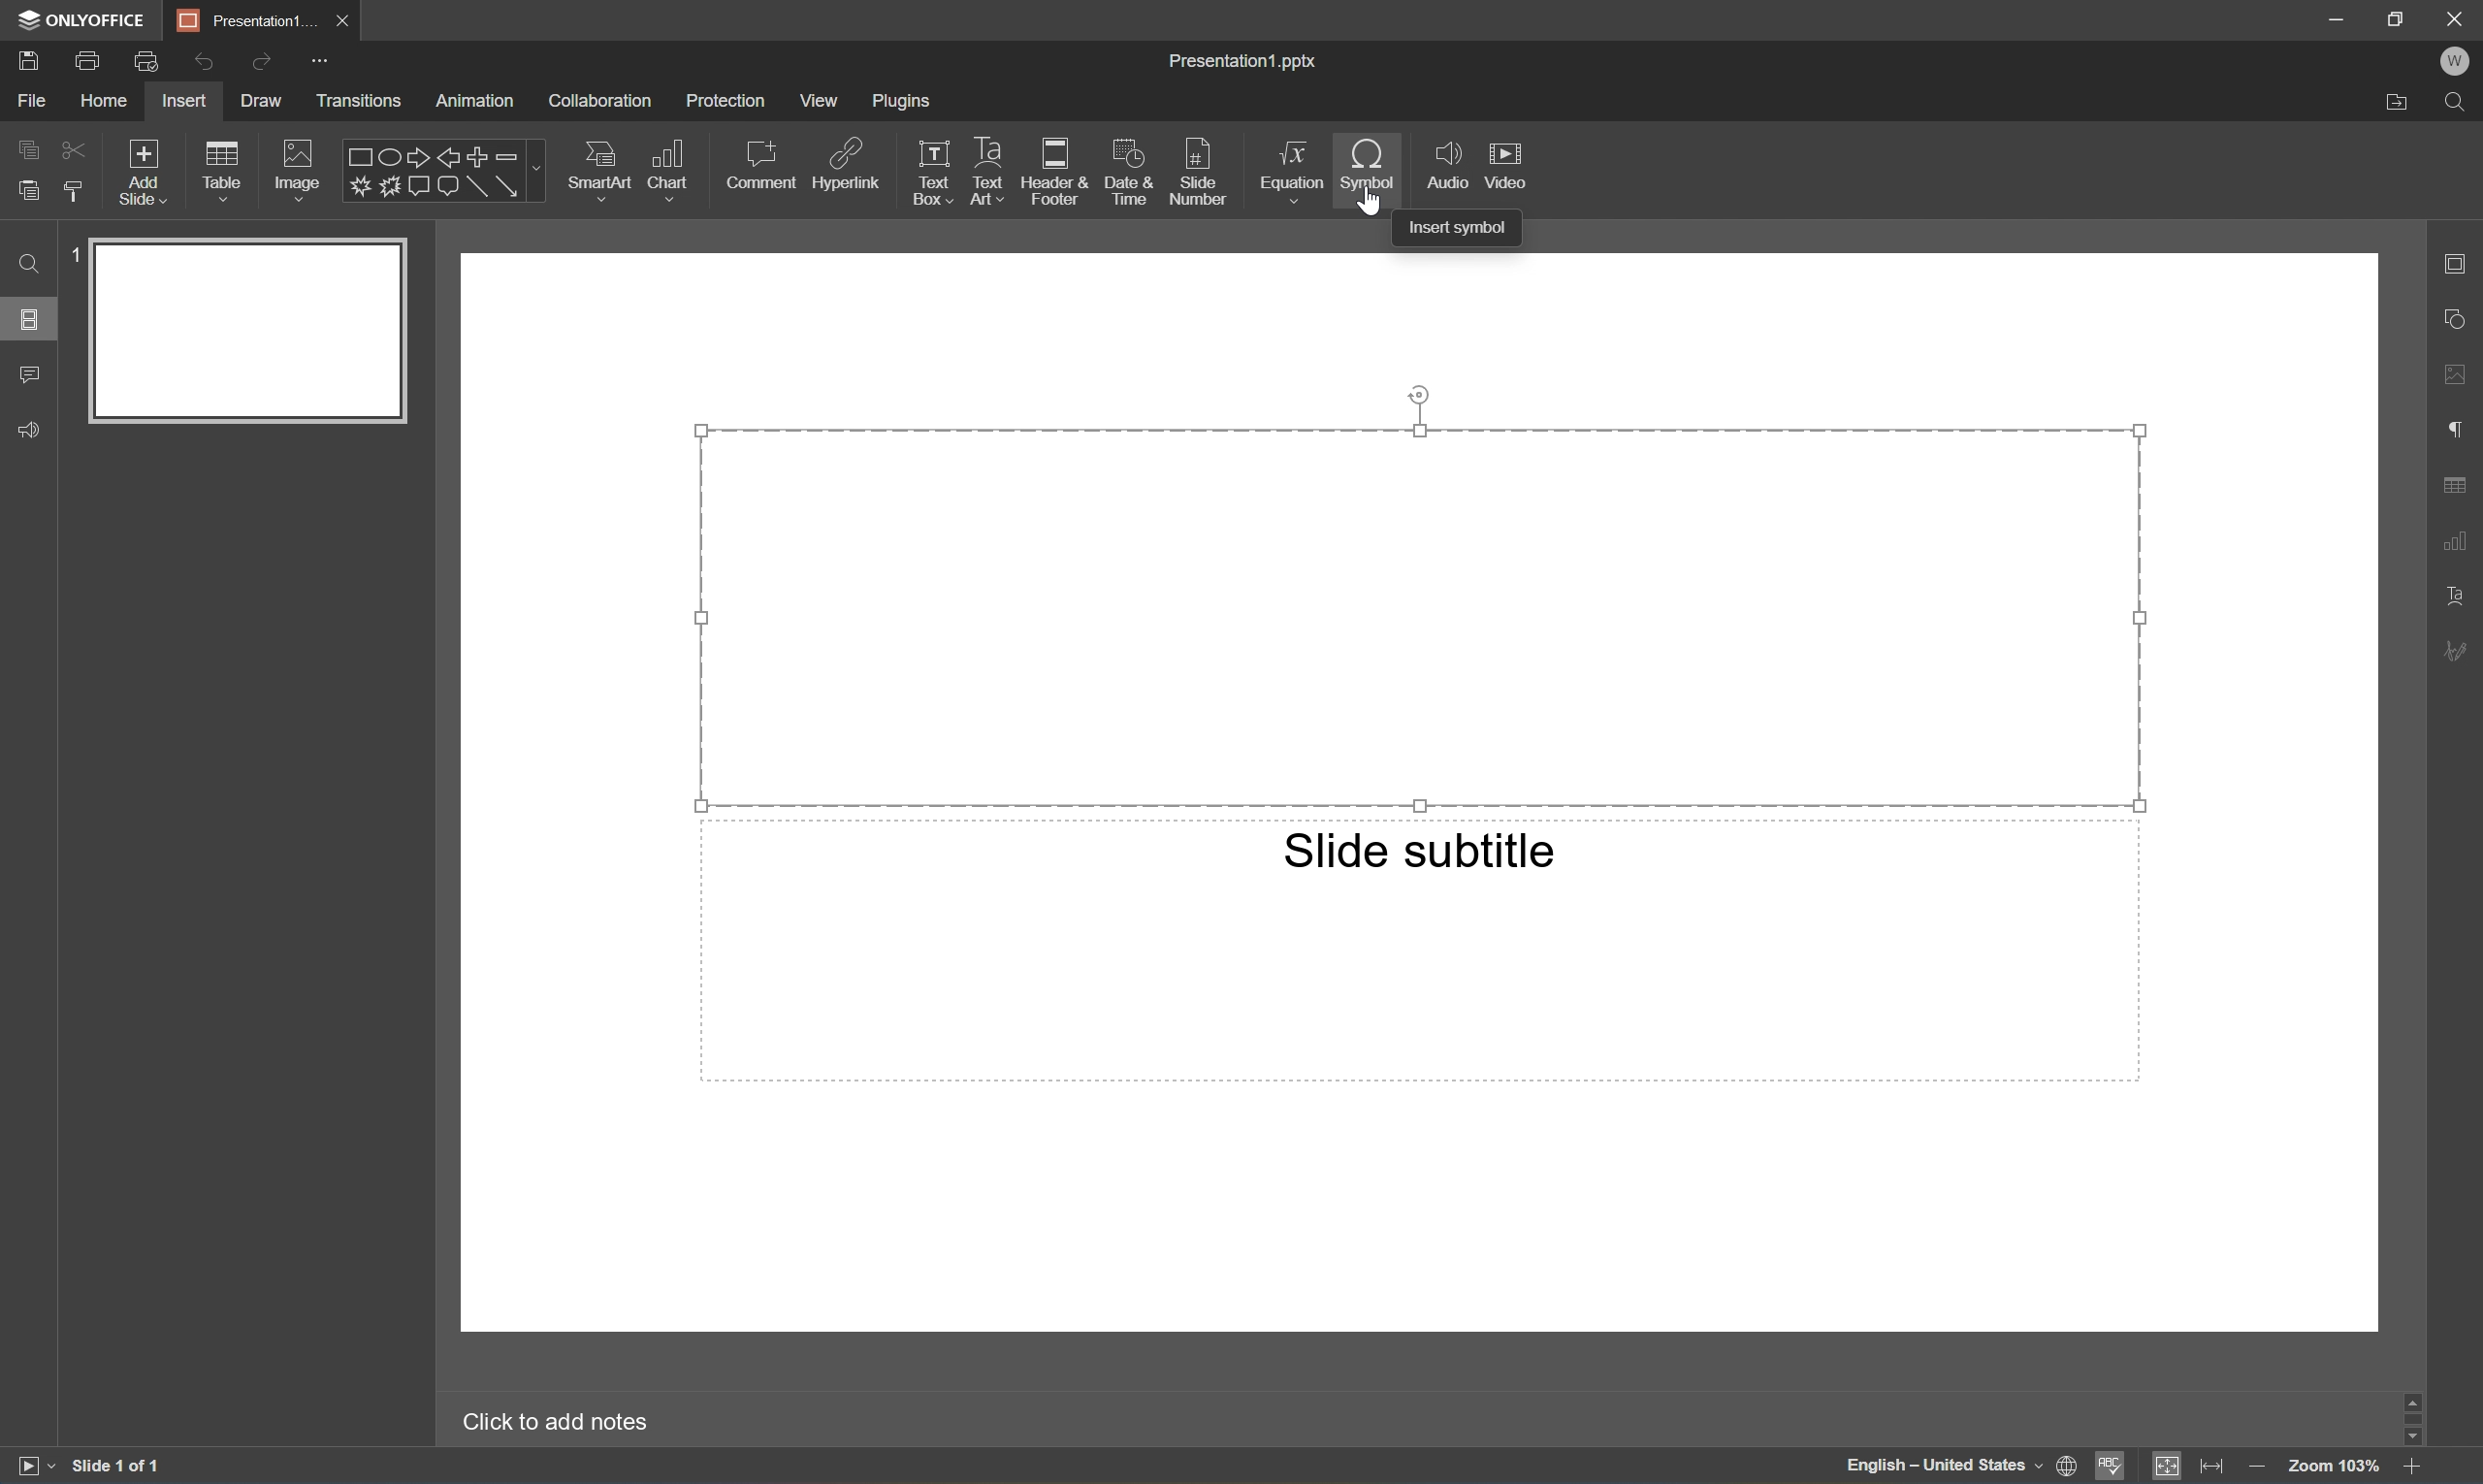  I want to click on Close, so click(2455, 17).